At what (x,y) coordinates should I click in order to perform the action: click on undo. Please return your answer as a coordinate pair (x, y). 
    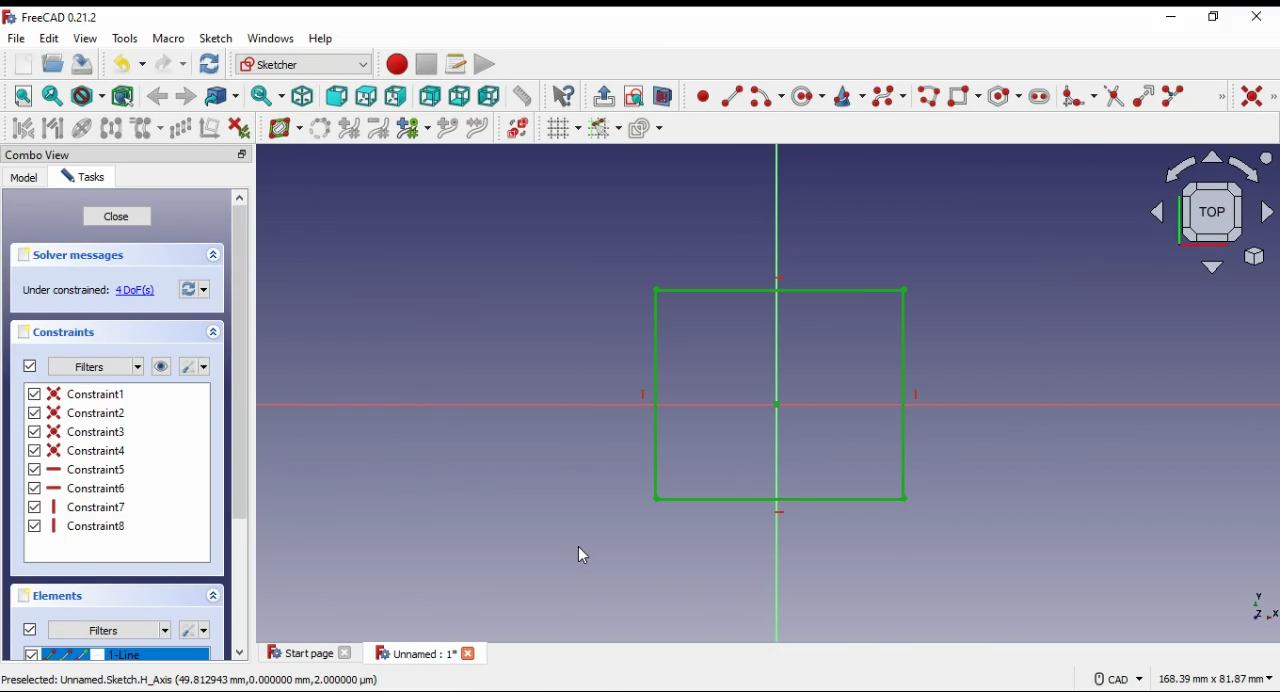
    Looking at the image, I should click on (130, 64).